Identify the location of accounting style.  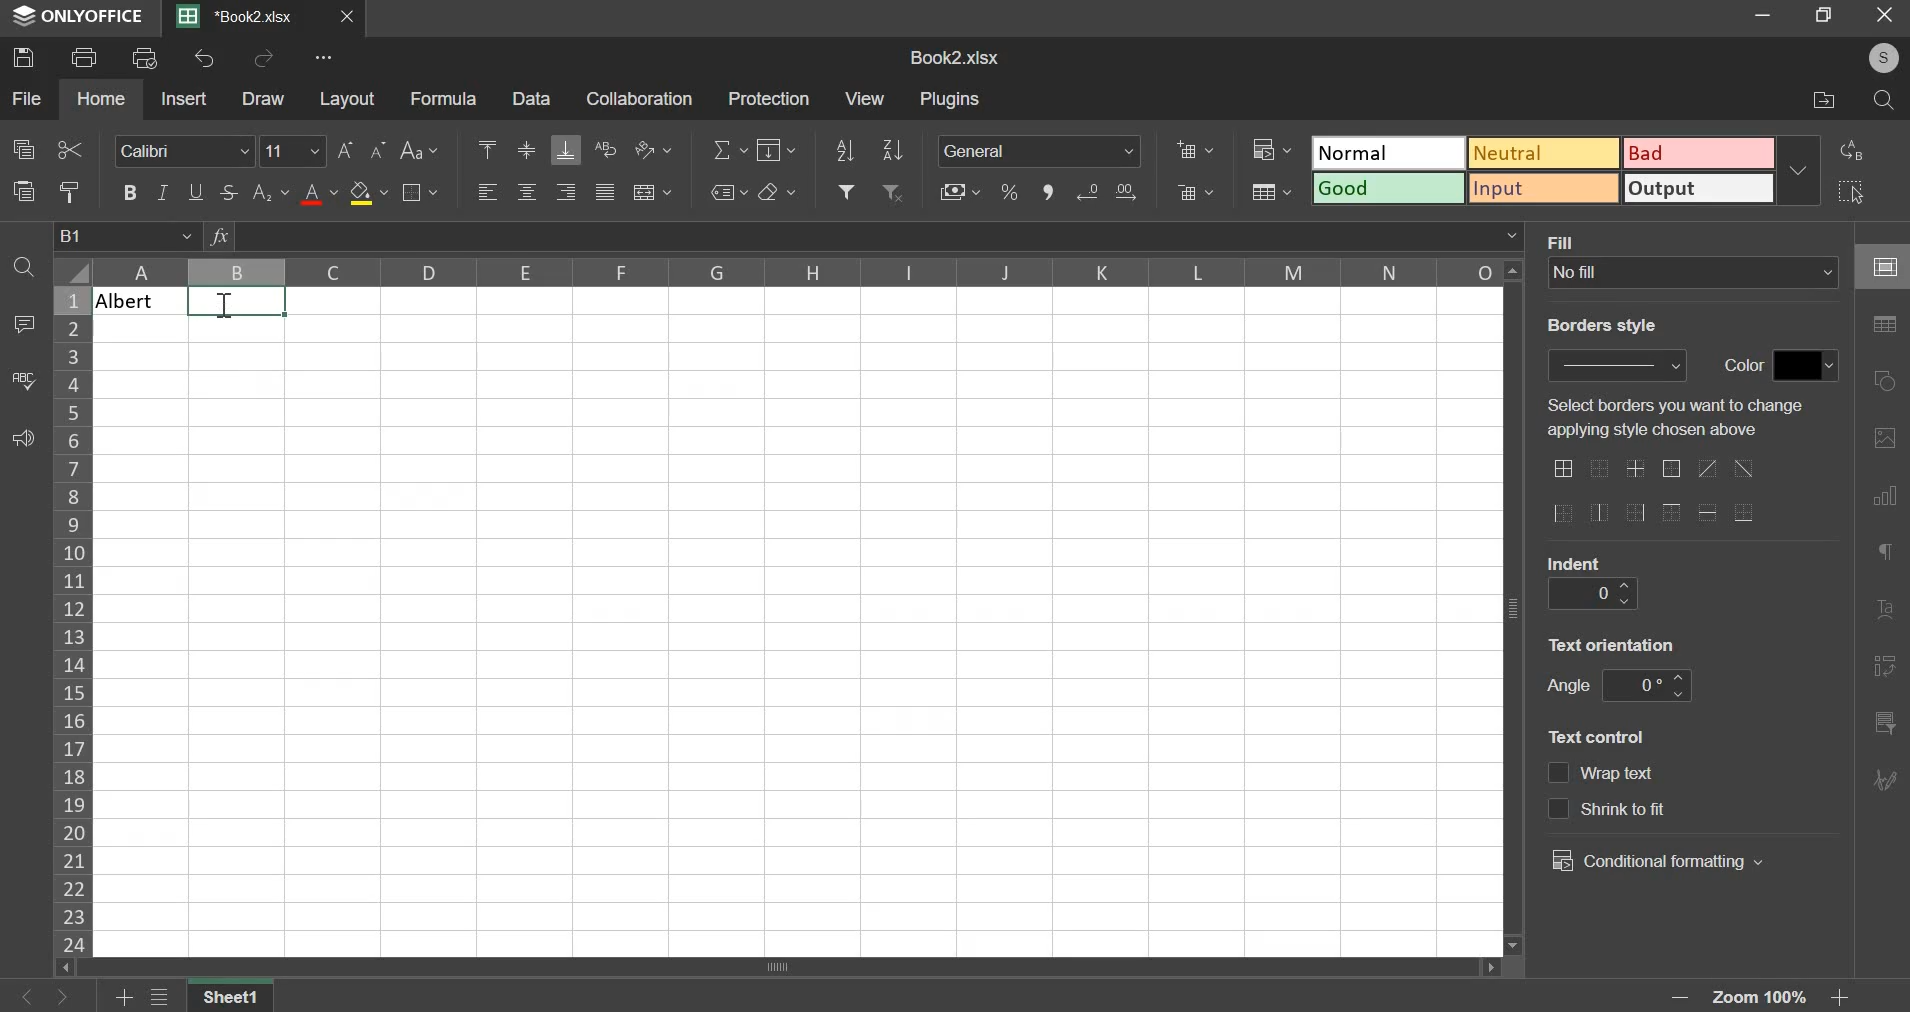
(959, 190).